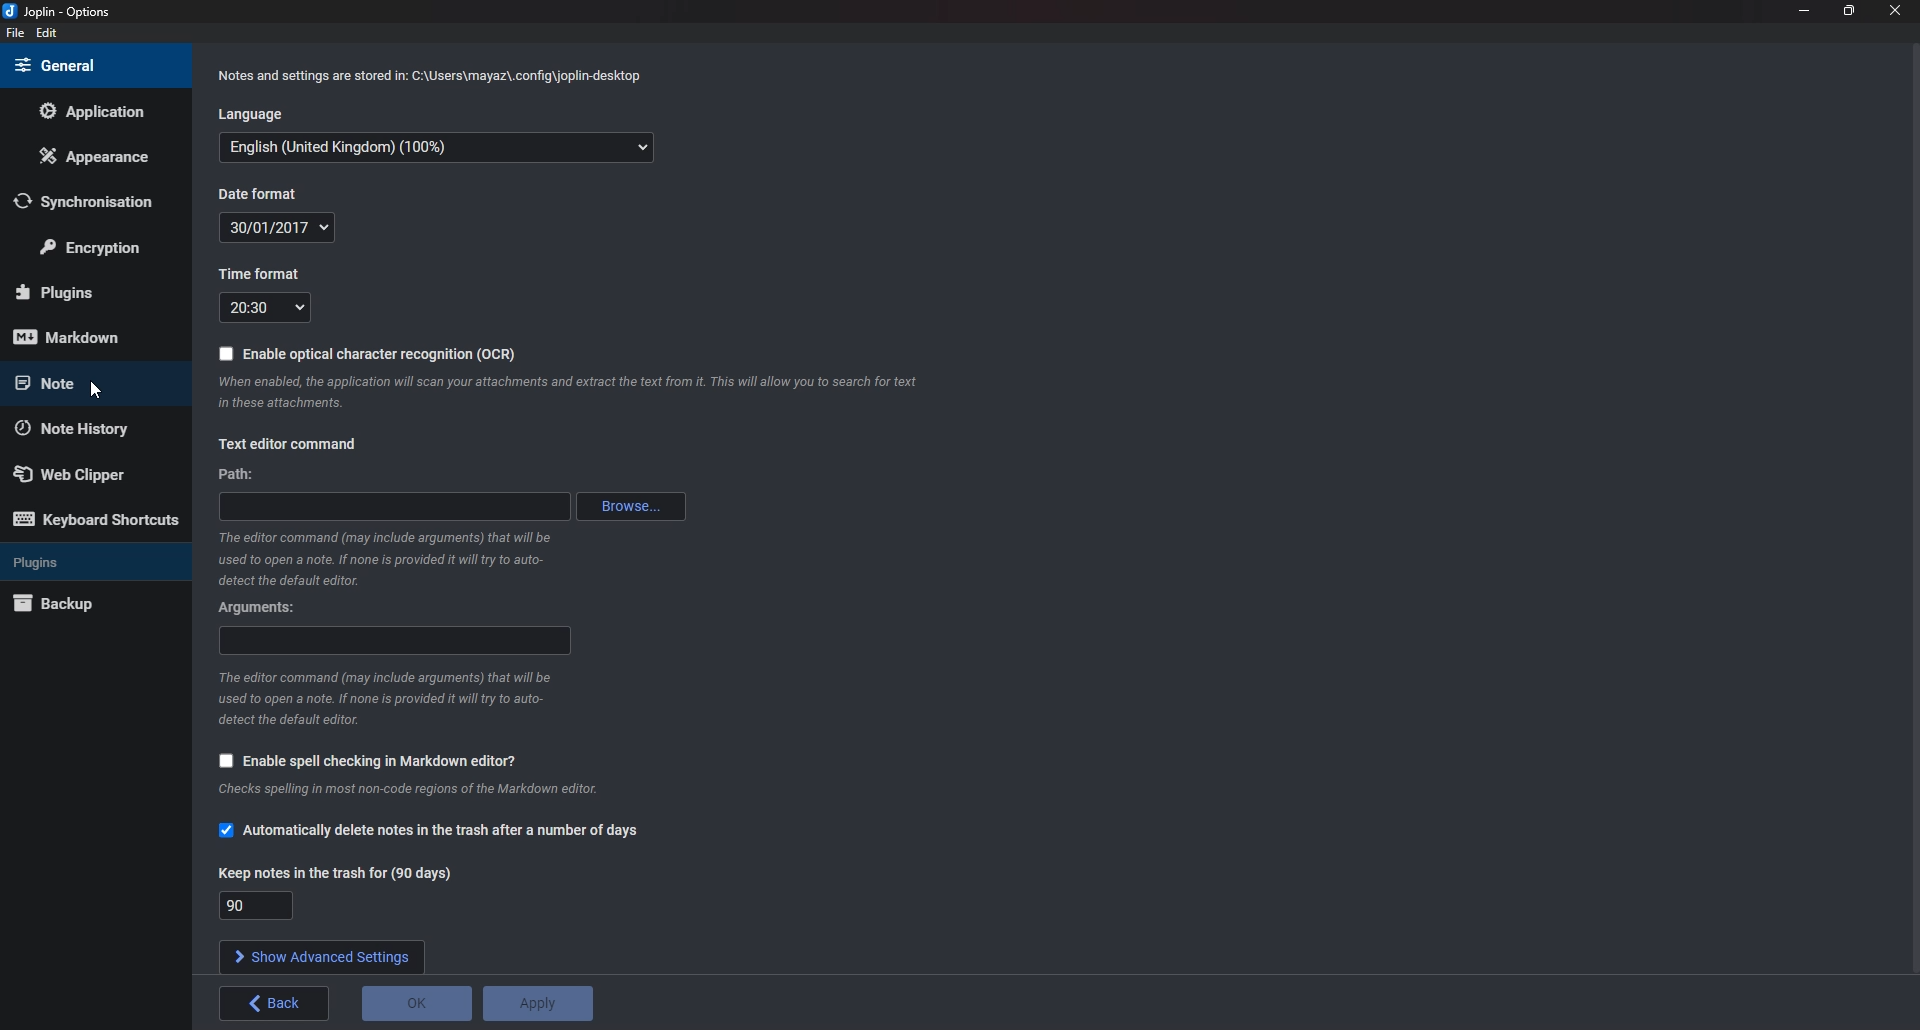 The height and width of the screenshot is (1030, 1920). Describe the element at coordinates (1805, 12) in the screenshot. I see `Minimize` at that location.